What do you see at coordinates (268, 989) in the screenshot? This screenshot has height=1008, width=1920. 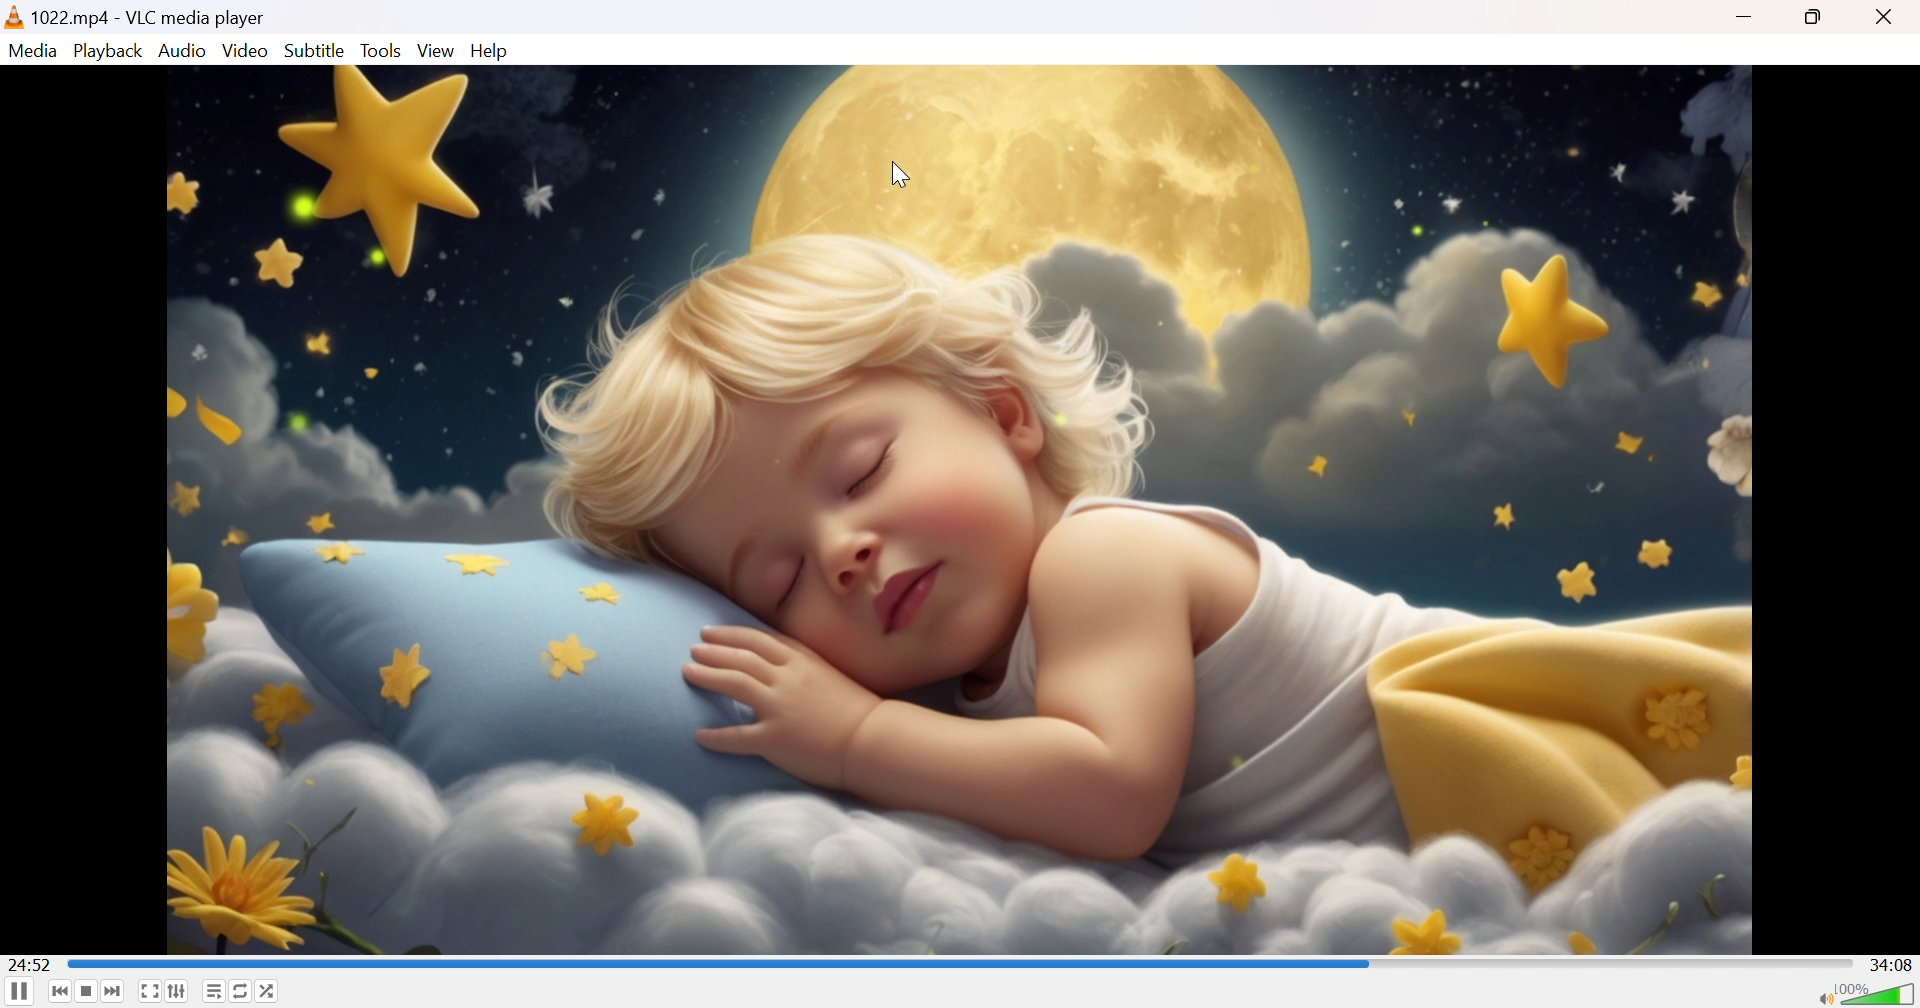 I see `Random` at bounding box center [268, 989].